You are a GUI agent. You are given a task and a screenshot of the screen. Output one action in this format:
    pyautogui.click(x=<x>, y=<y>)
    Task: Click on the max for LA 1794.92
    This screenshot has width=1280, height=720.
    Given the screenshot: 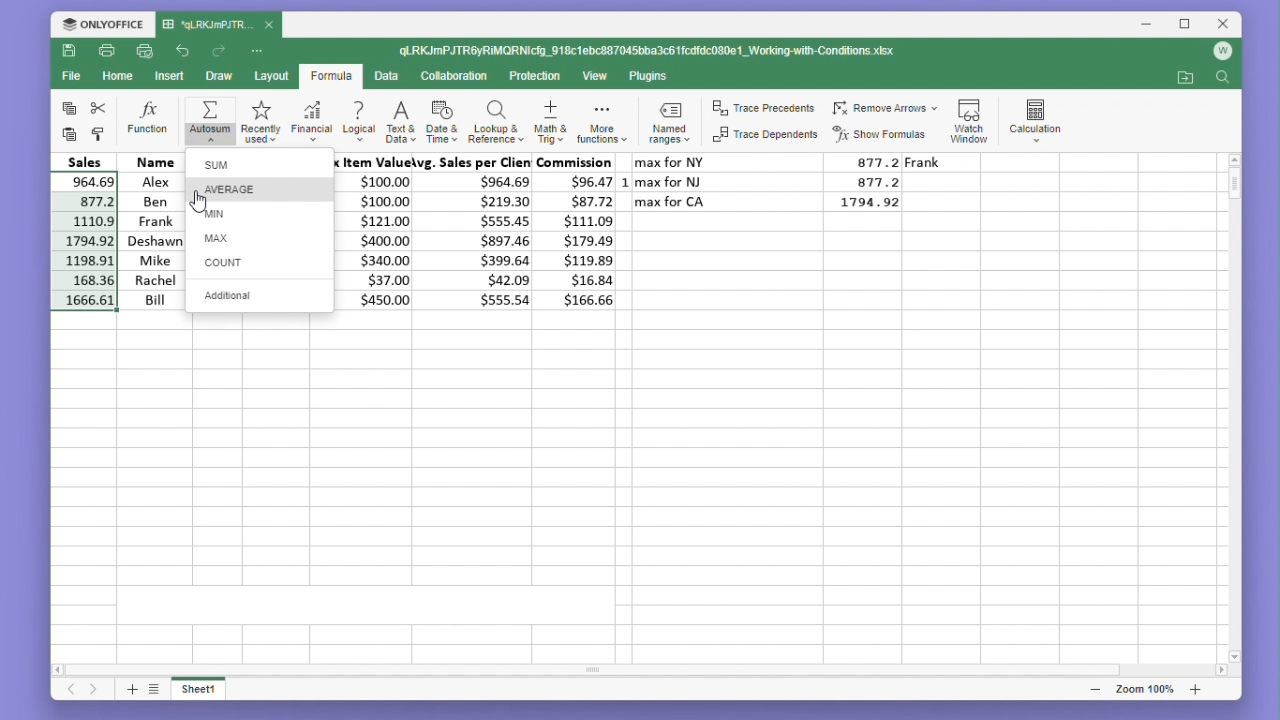 What is the action you would take?
    pyautogui.click(x=777, y=205)
    